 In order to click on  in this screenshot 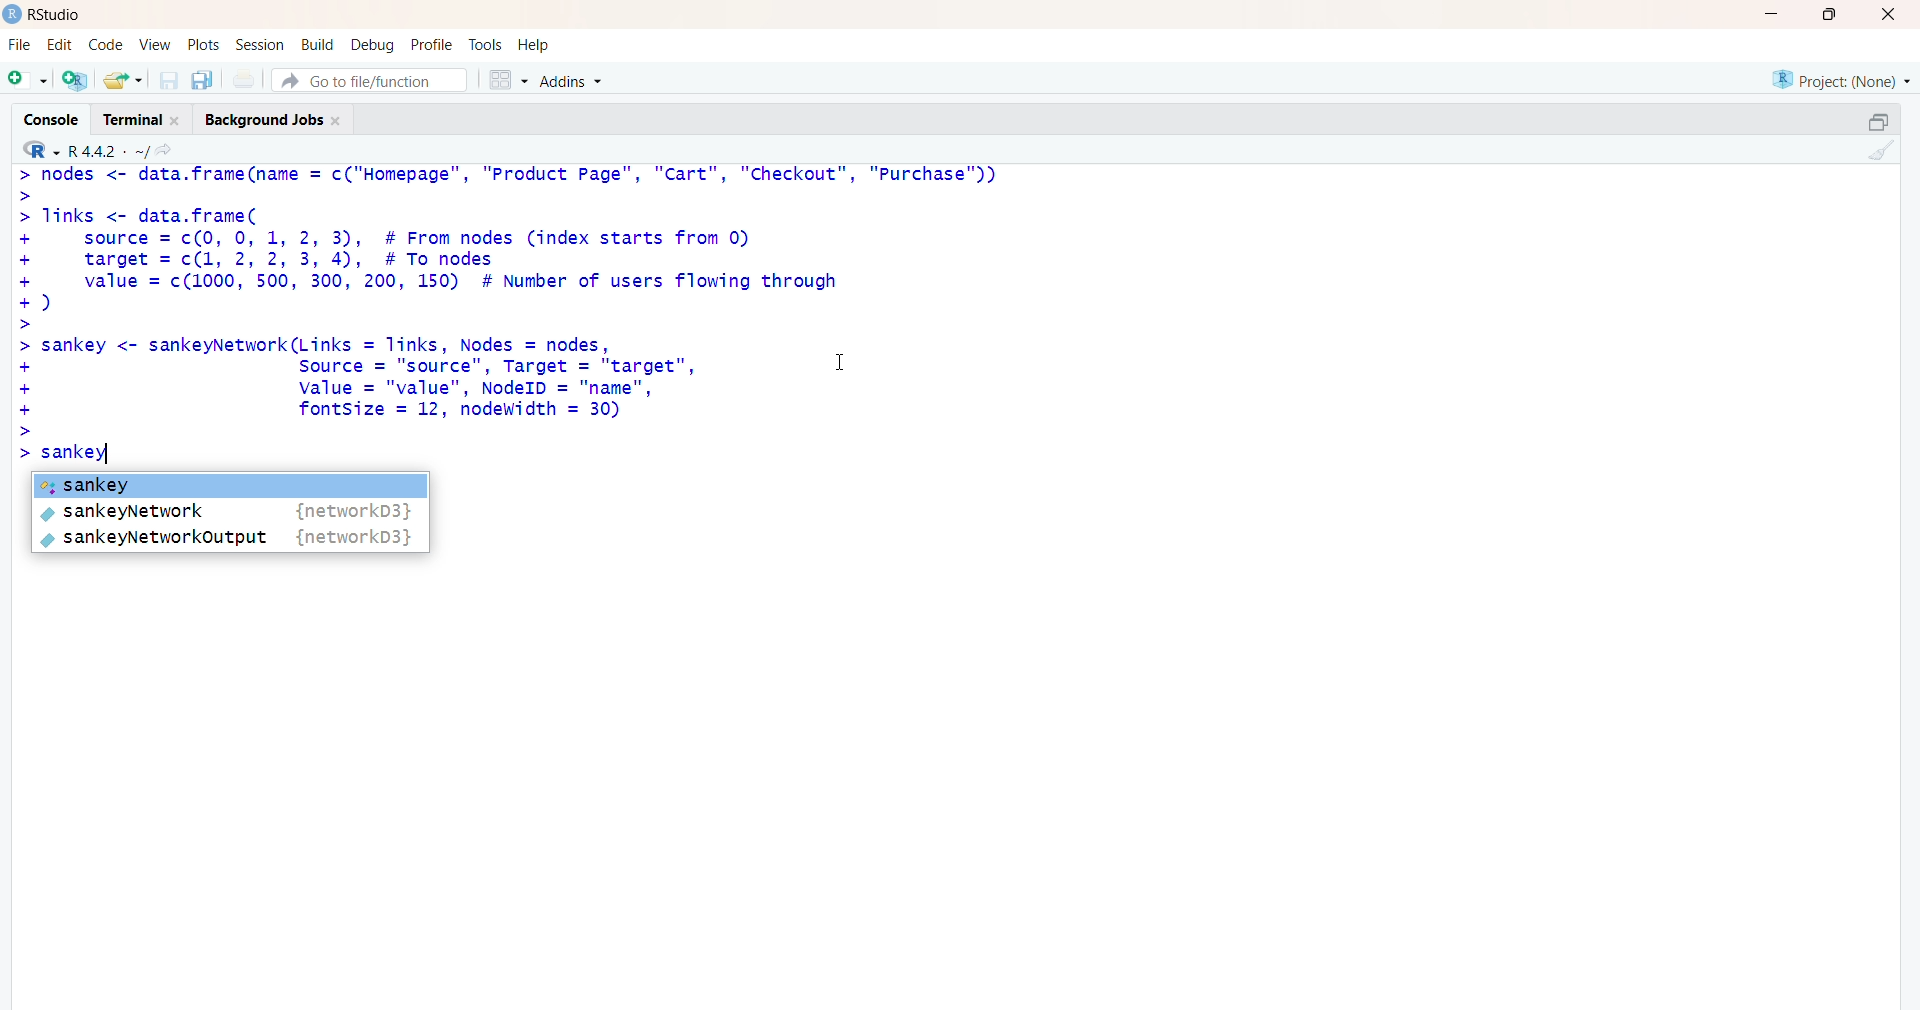, I will do `click(104, 43)`.